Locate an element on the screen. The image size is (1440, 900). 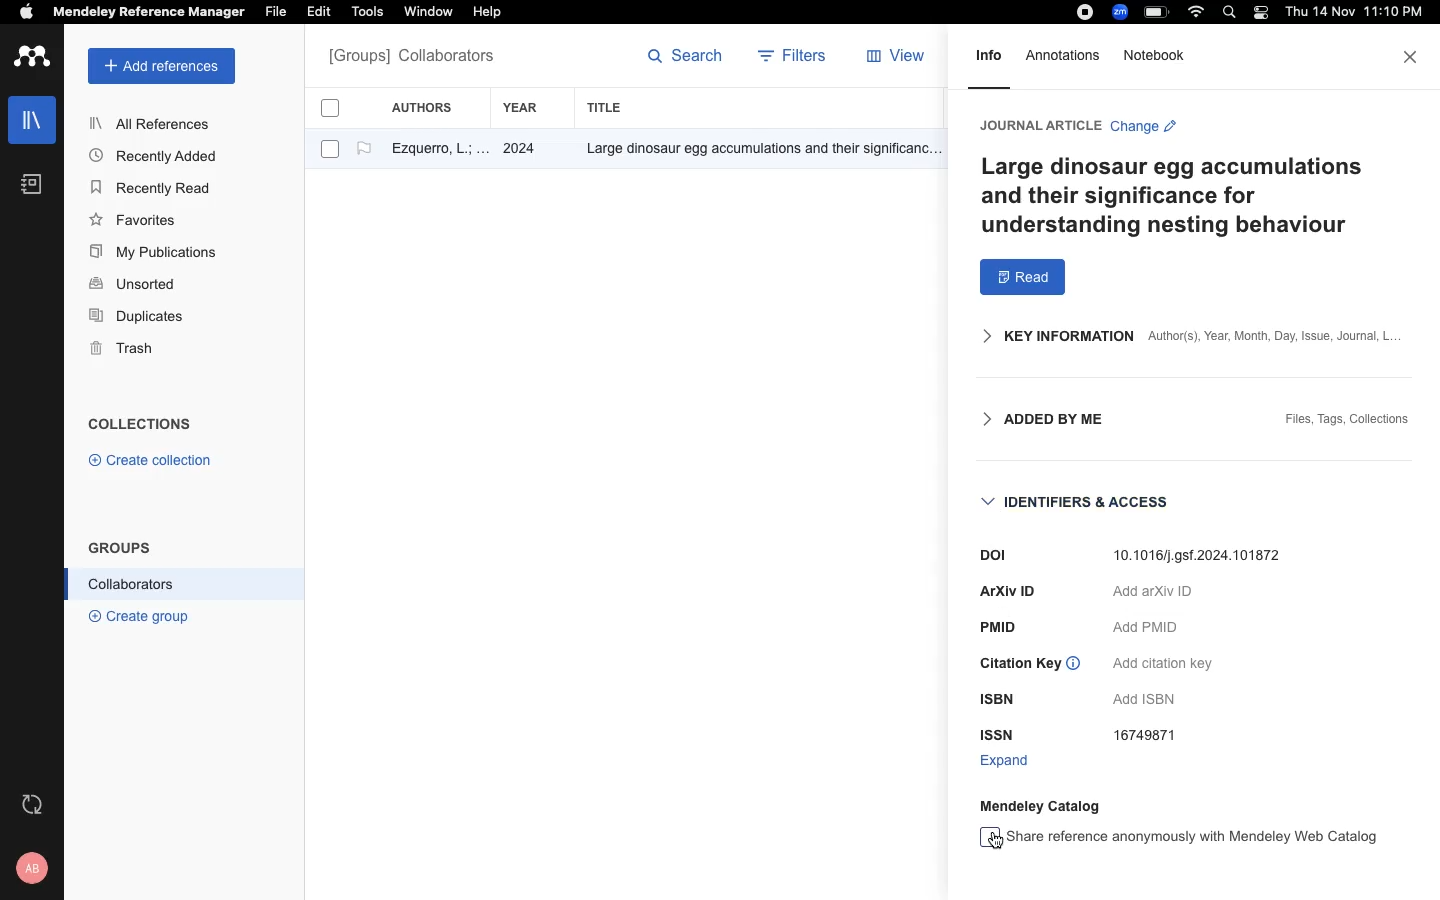
Recently Added is located at coordinates (159, 155).